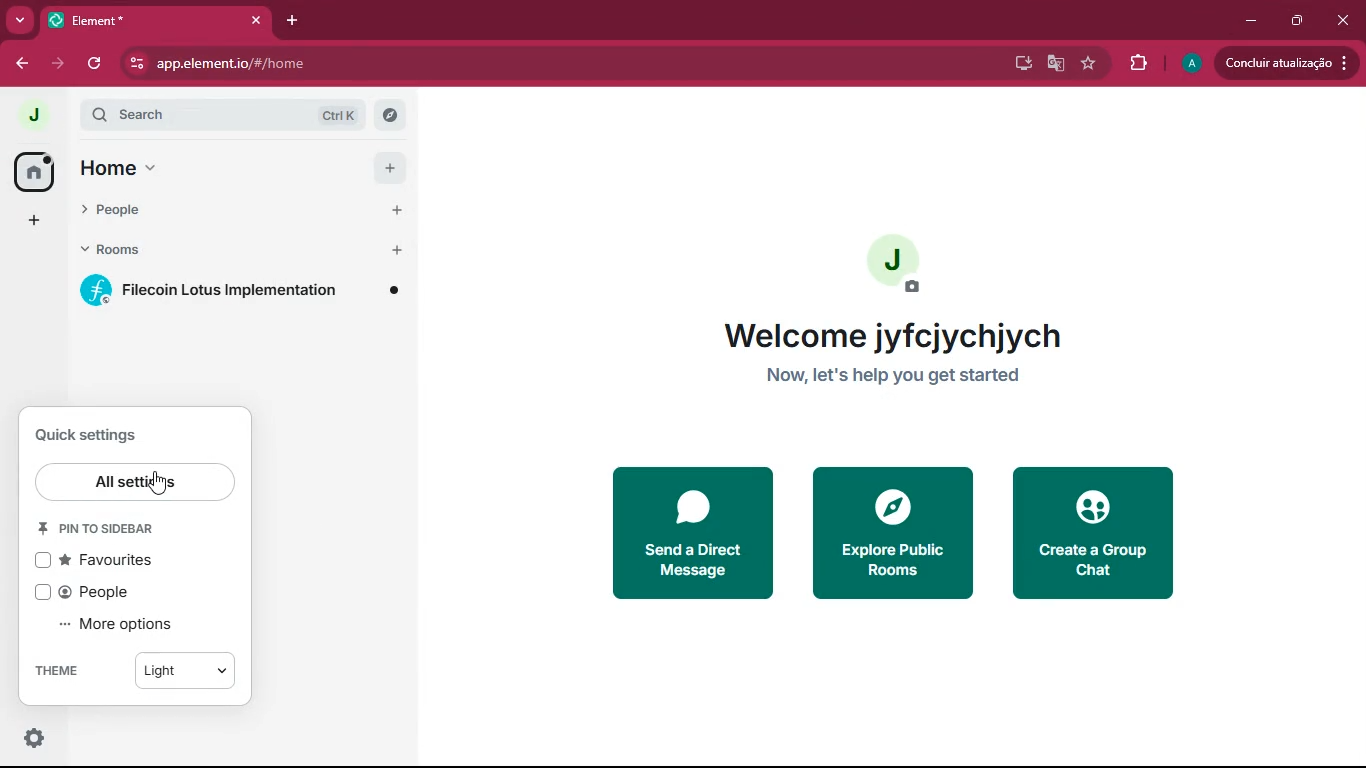 This screenshot has width=1366, height=768. What do you see at coordinates (203, 247) in the screenshot?
I see `rooms` at bounding box center [203, 247].